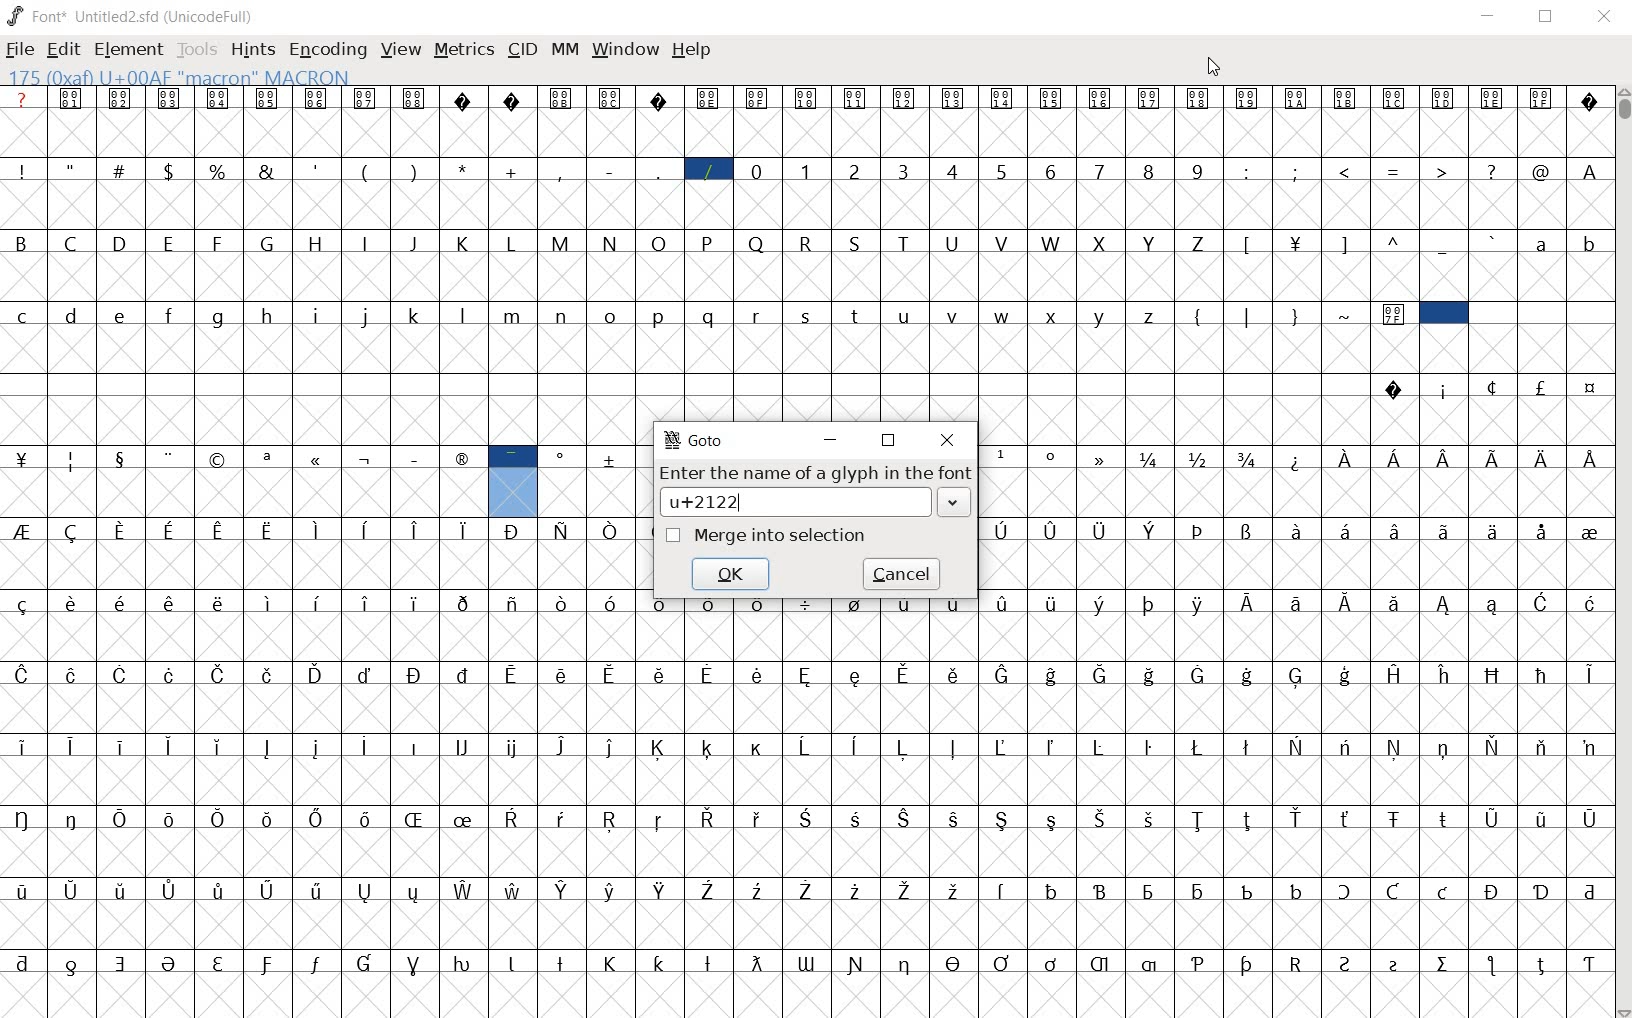 The image size is (1632, 1018). Describe the element at coordinates (1416, 194) in the screenshot. I see `special characters` at that location.